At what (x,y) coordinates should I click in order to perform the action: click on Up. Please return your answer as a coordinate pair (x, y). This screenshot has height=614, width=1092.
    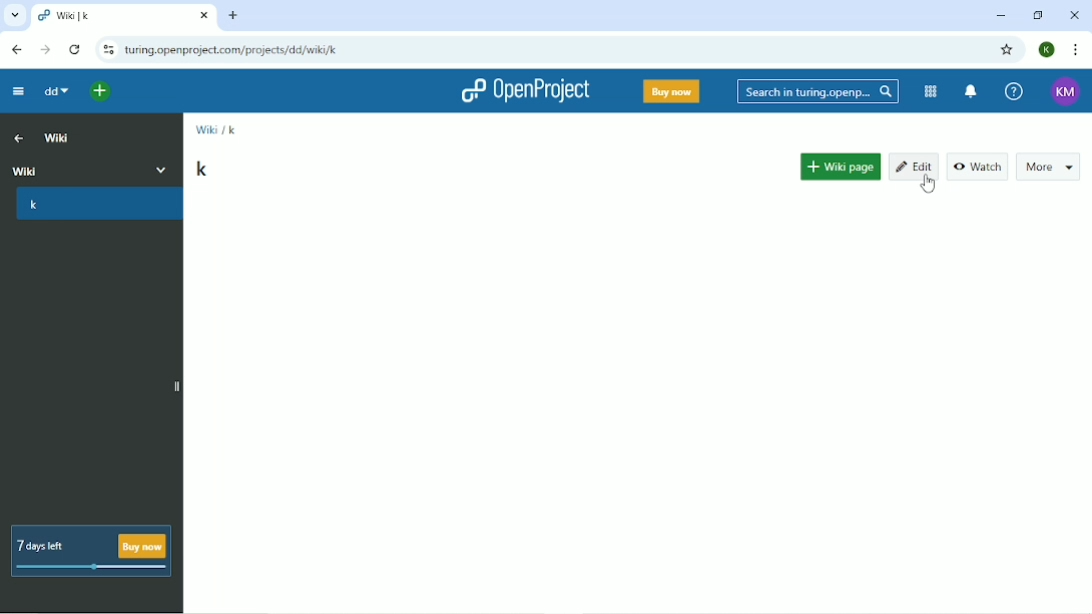
    Looking at the image, I should click on (16, 137).